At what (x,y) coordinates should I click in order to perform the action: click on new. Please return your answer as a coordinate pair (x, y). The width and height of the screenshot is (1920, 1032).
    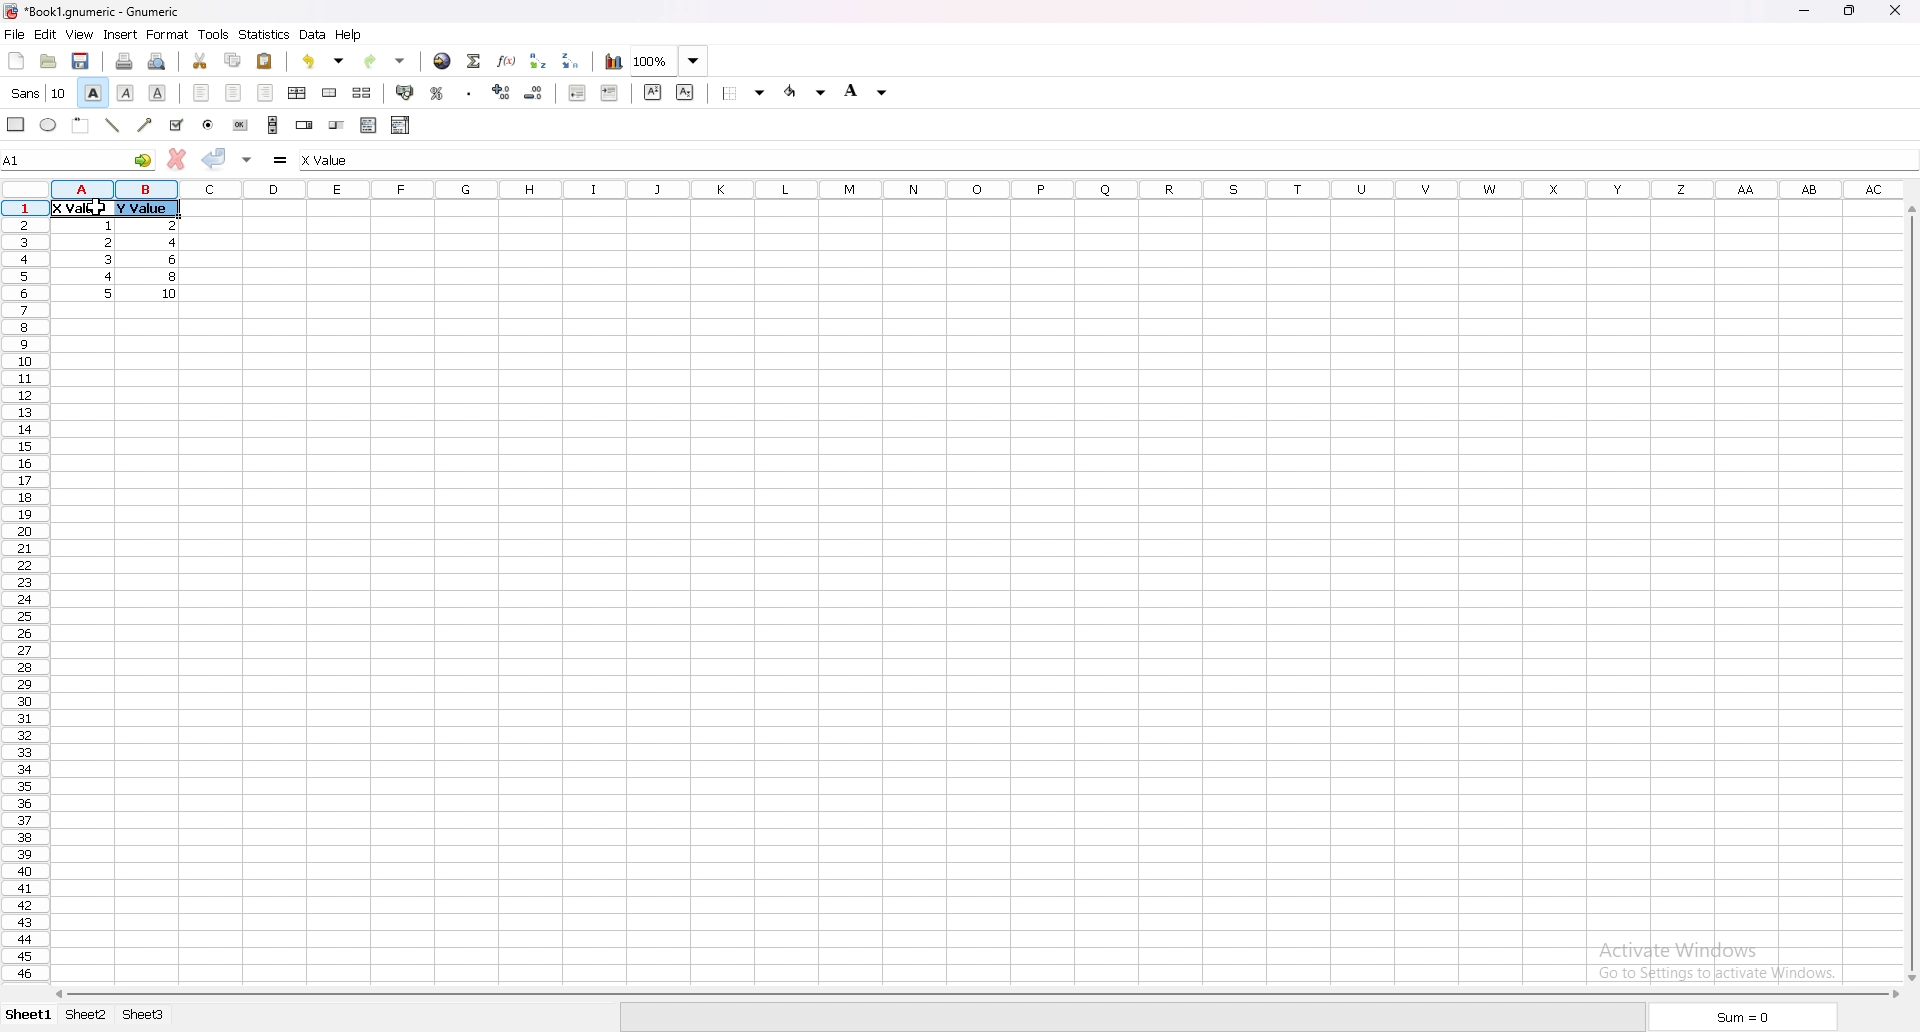
    Looking at the image, I should click on (17, 60).